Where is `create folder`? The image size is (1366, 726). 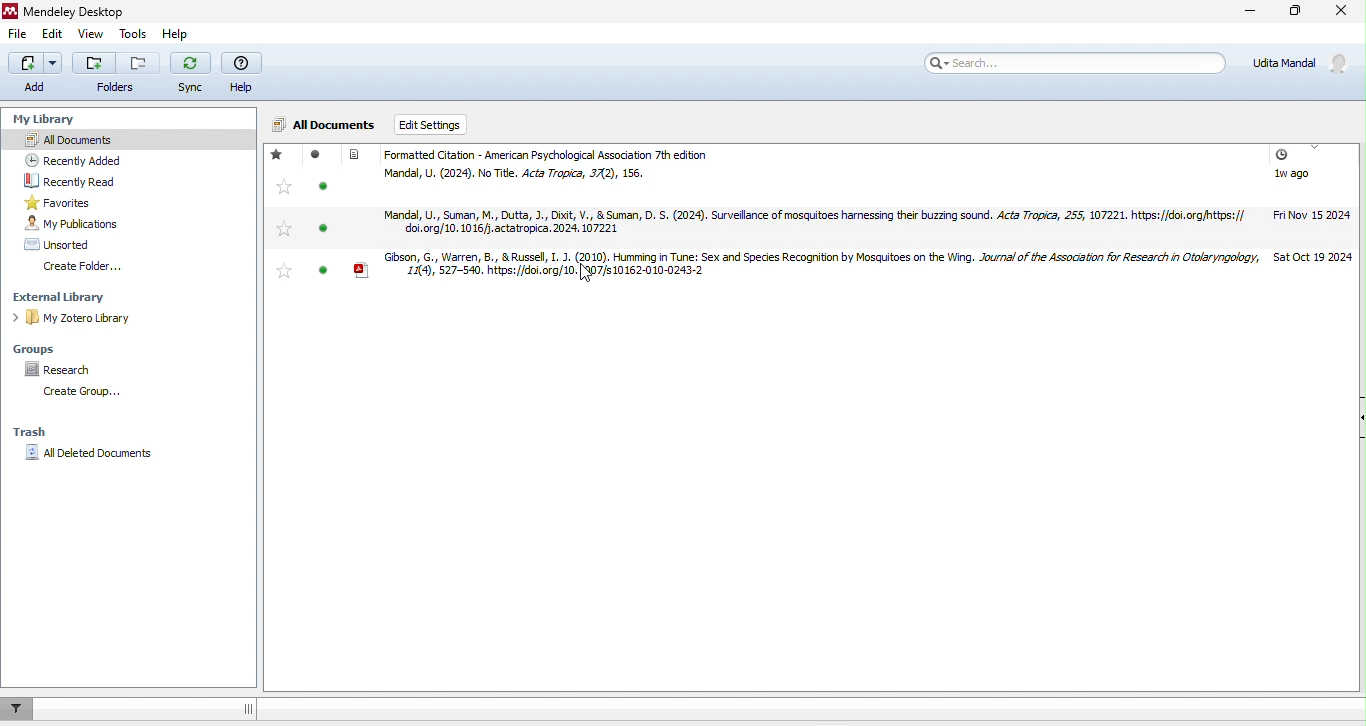
create folder is located at coordinates (88, 267).